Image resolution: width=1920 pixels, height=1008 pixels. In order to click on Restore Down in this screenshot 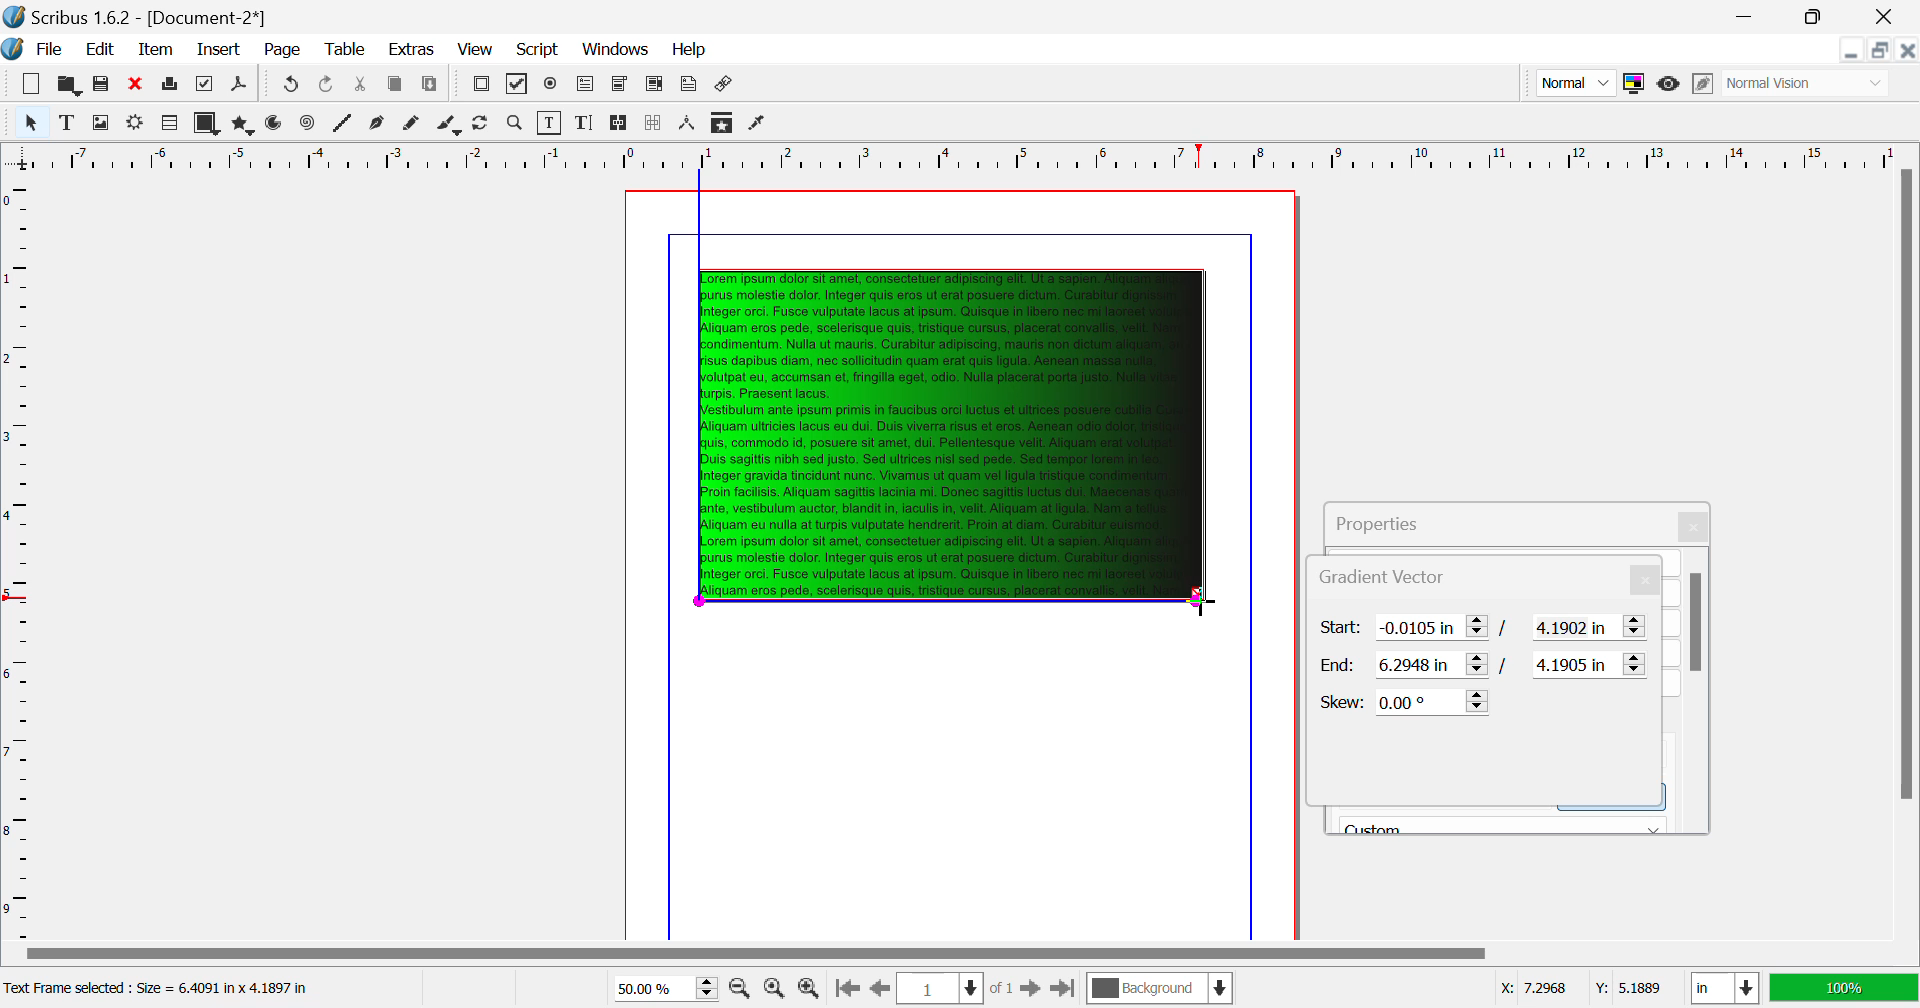, I will do `click(1853, 50)`.